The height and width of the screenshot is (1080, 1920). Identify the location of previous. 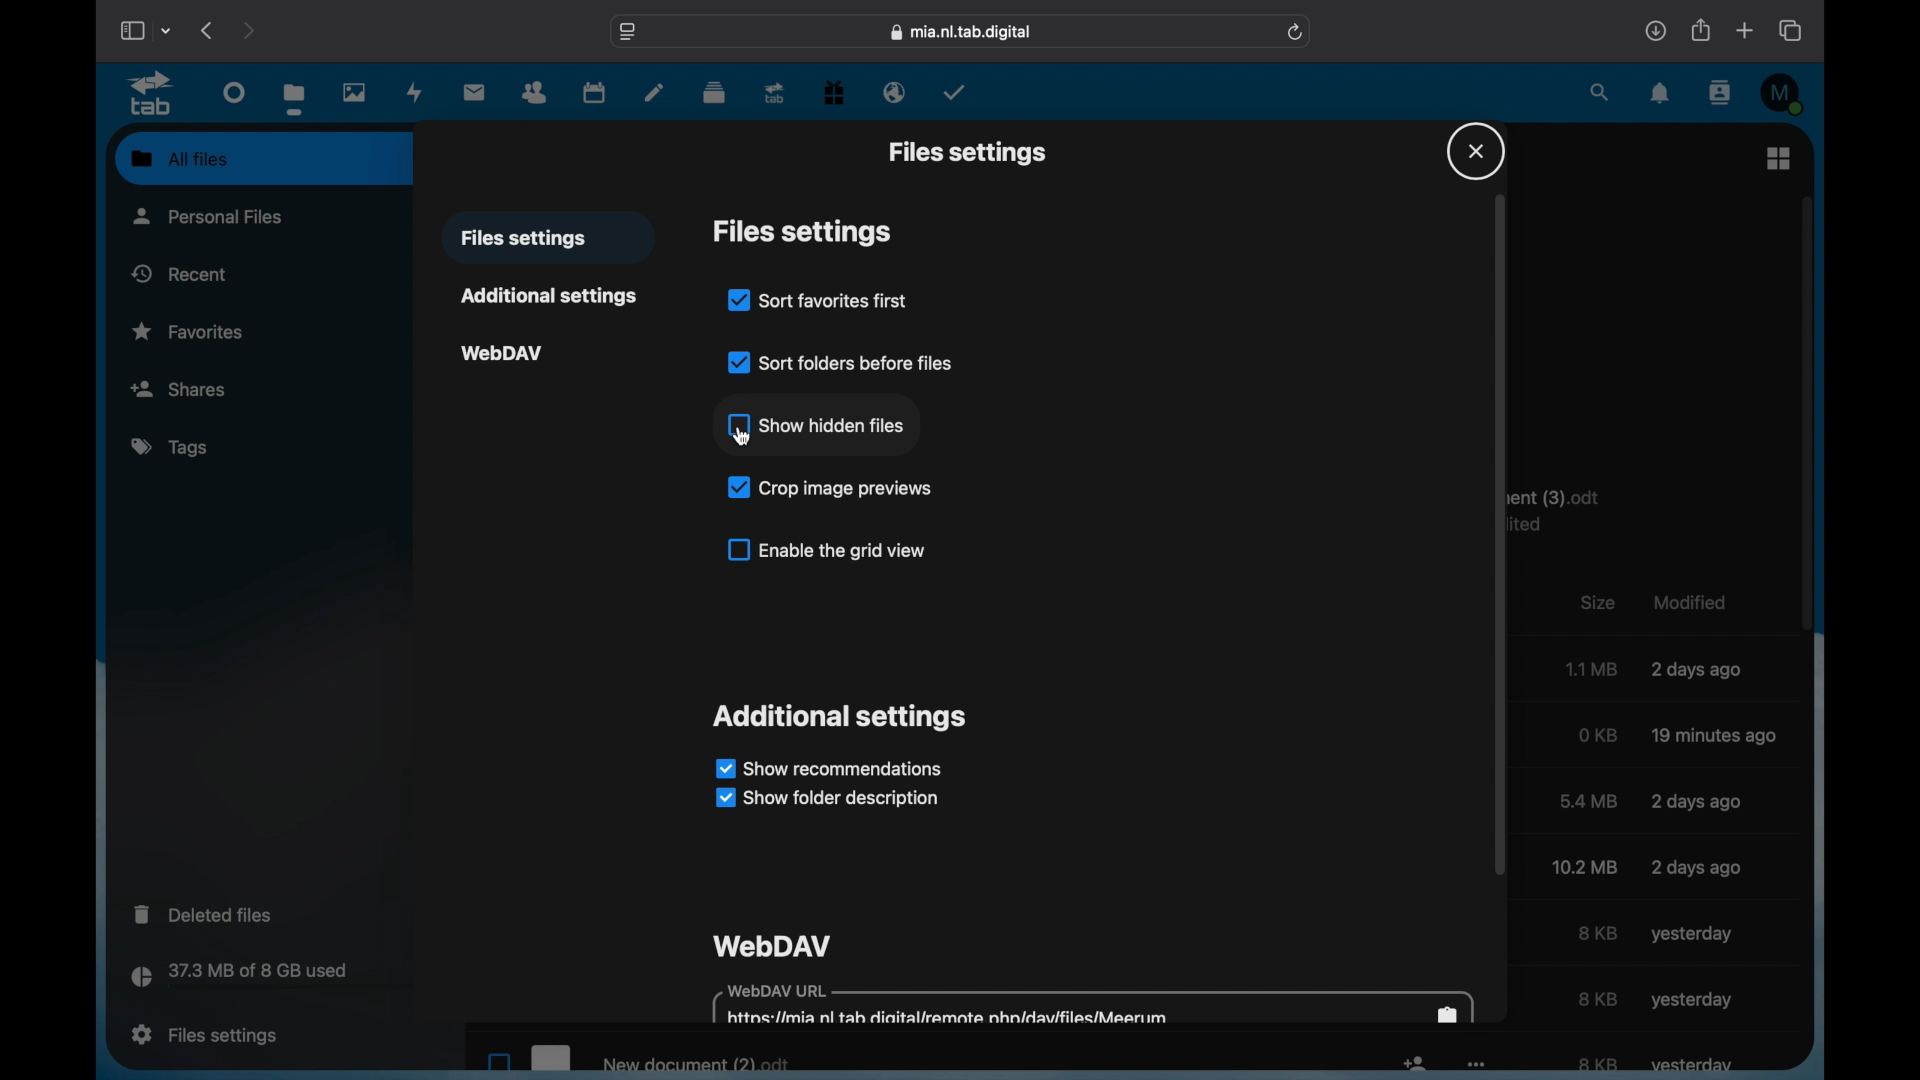
(208, 31).